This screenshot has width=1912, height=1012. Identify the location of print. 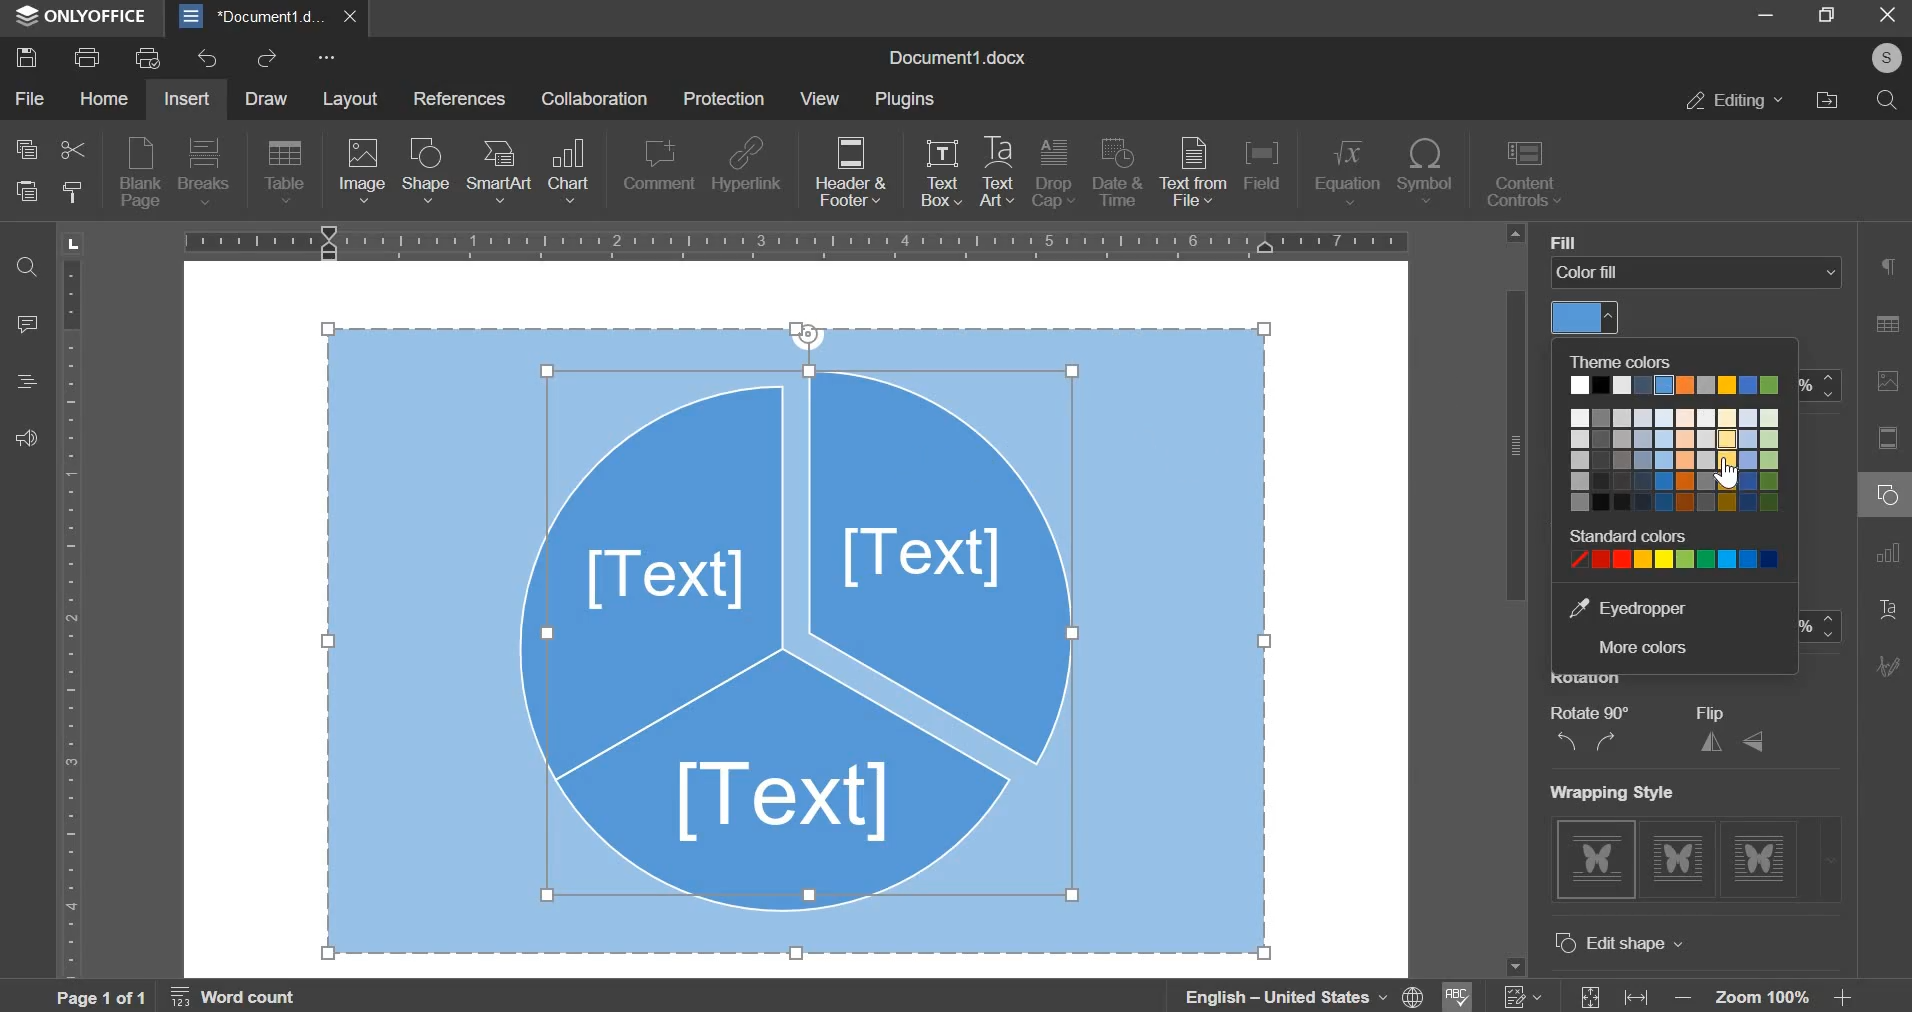
(86, 56).